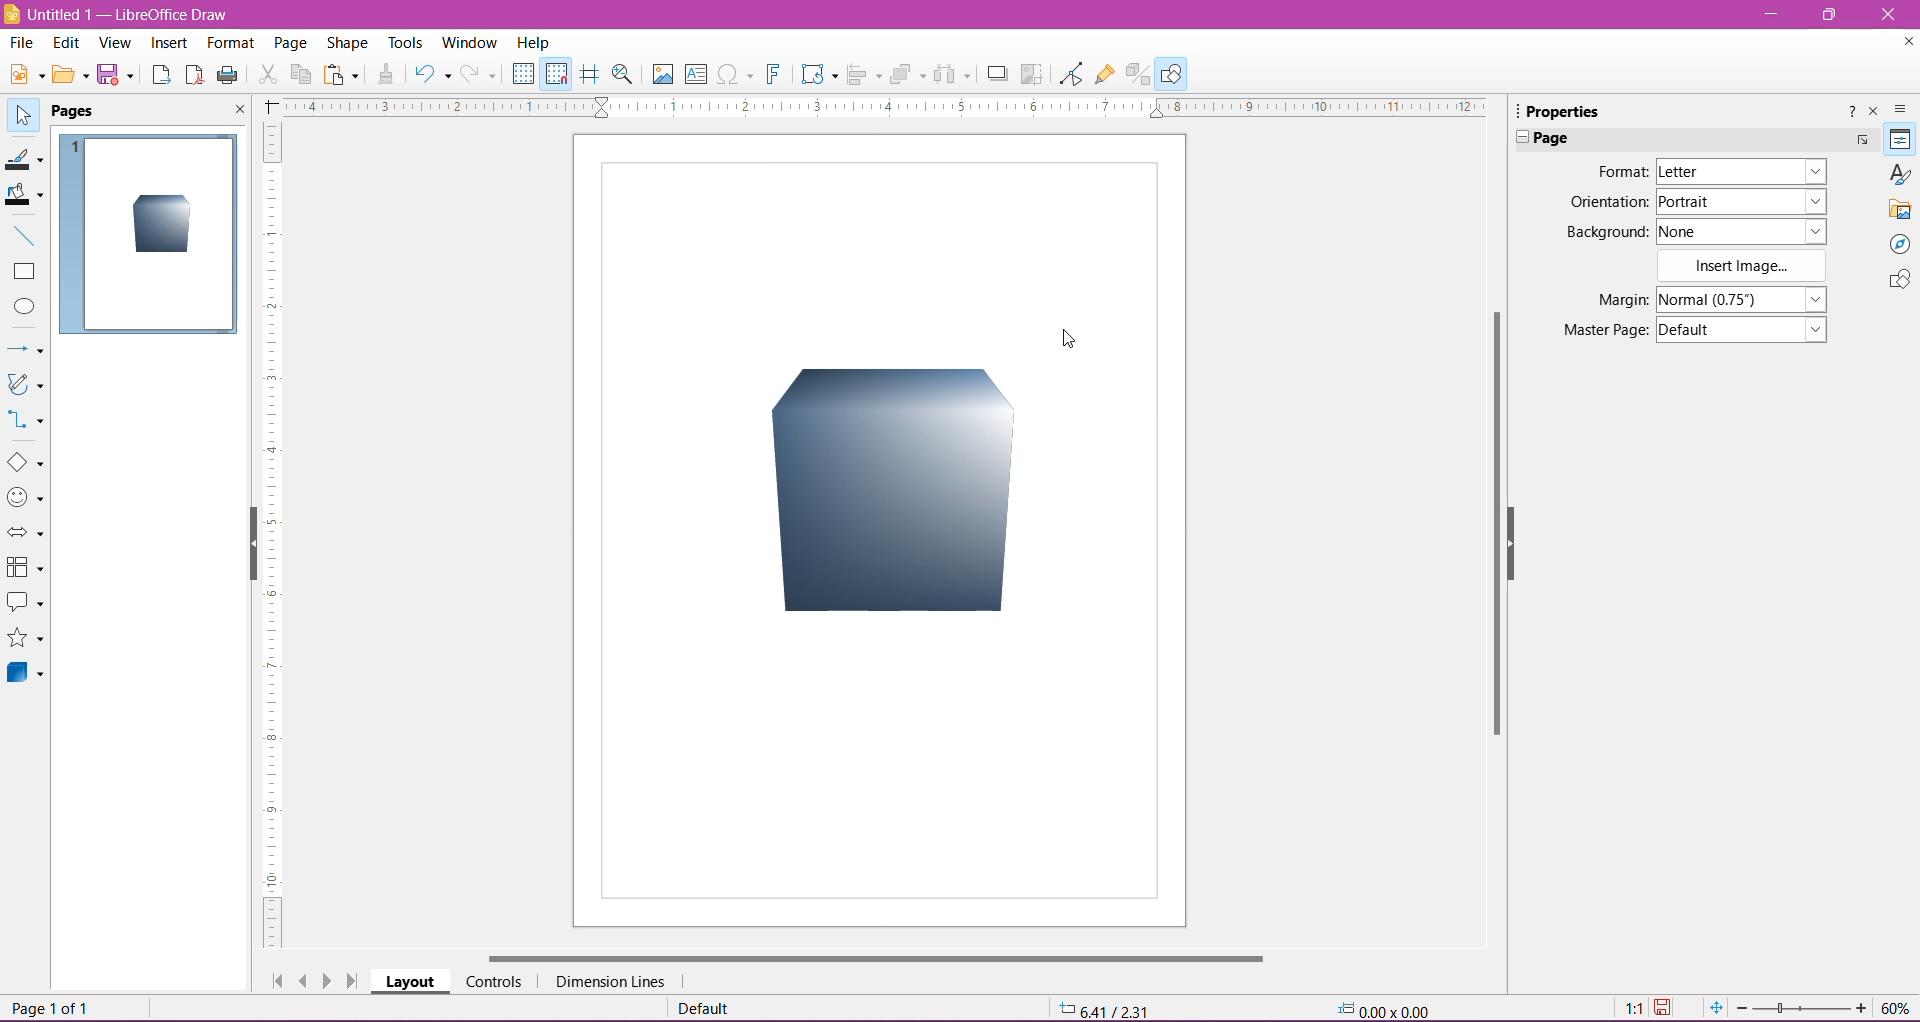 This screenshot has width=1920, height=1022. What do you see at coordinates (1849, 115) in the screenshot?
I see `Help about this sidebar deck` at bounding box center [1849, 115].